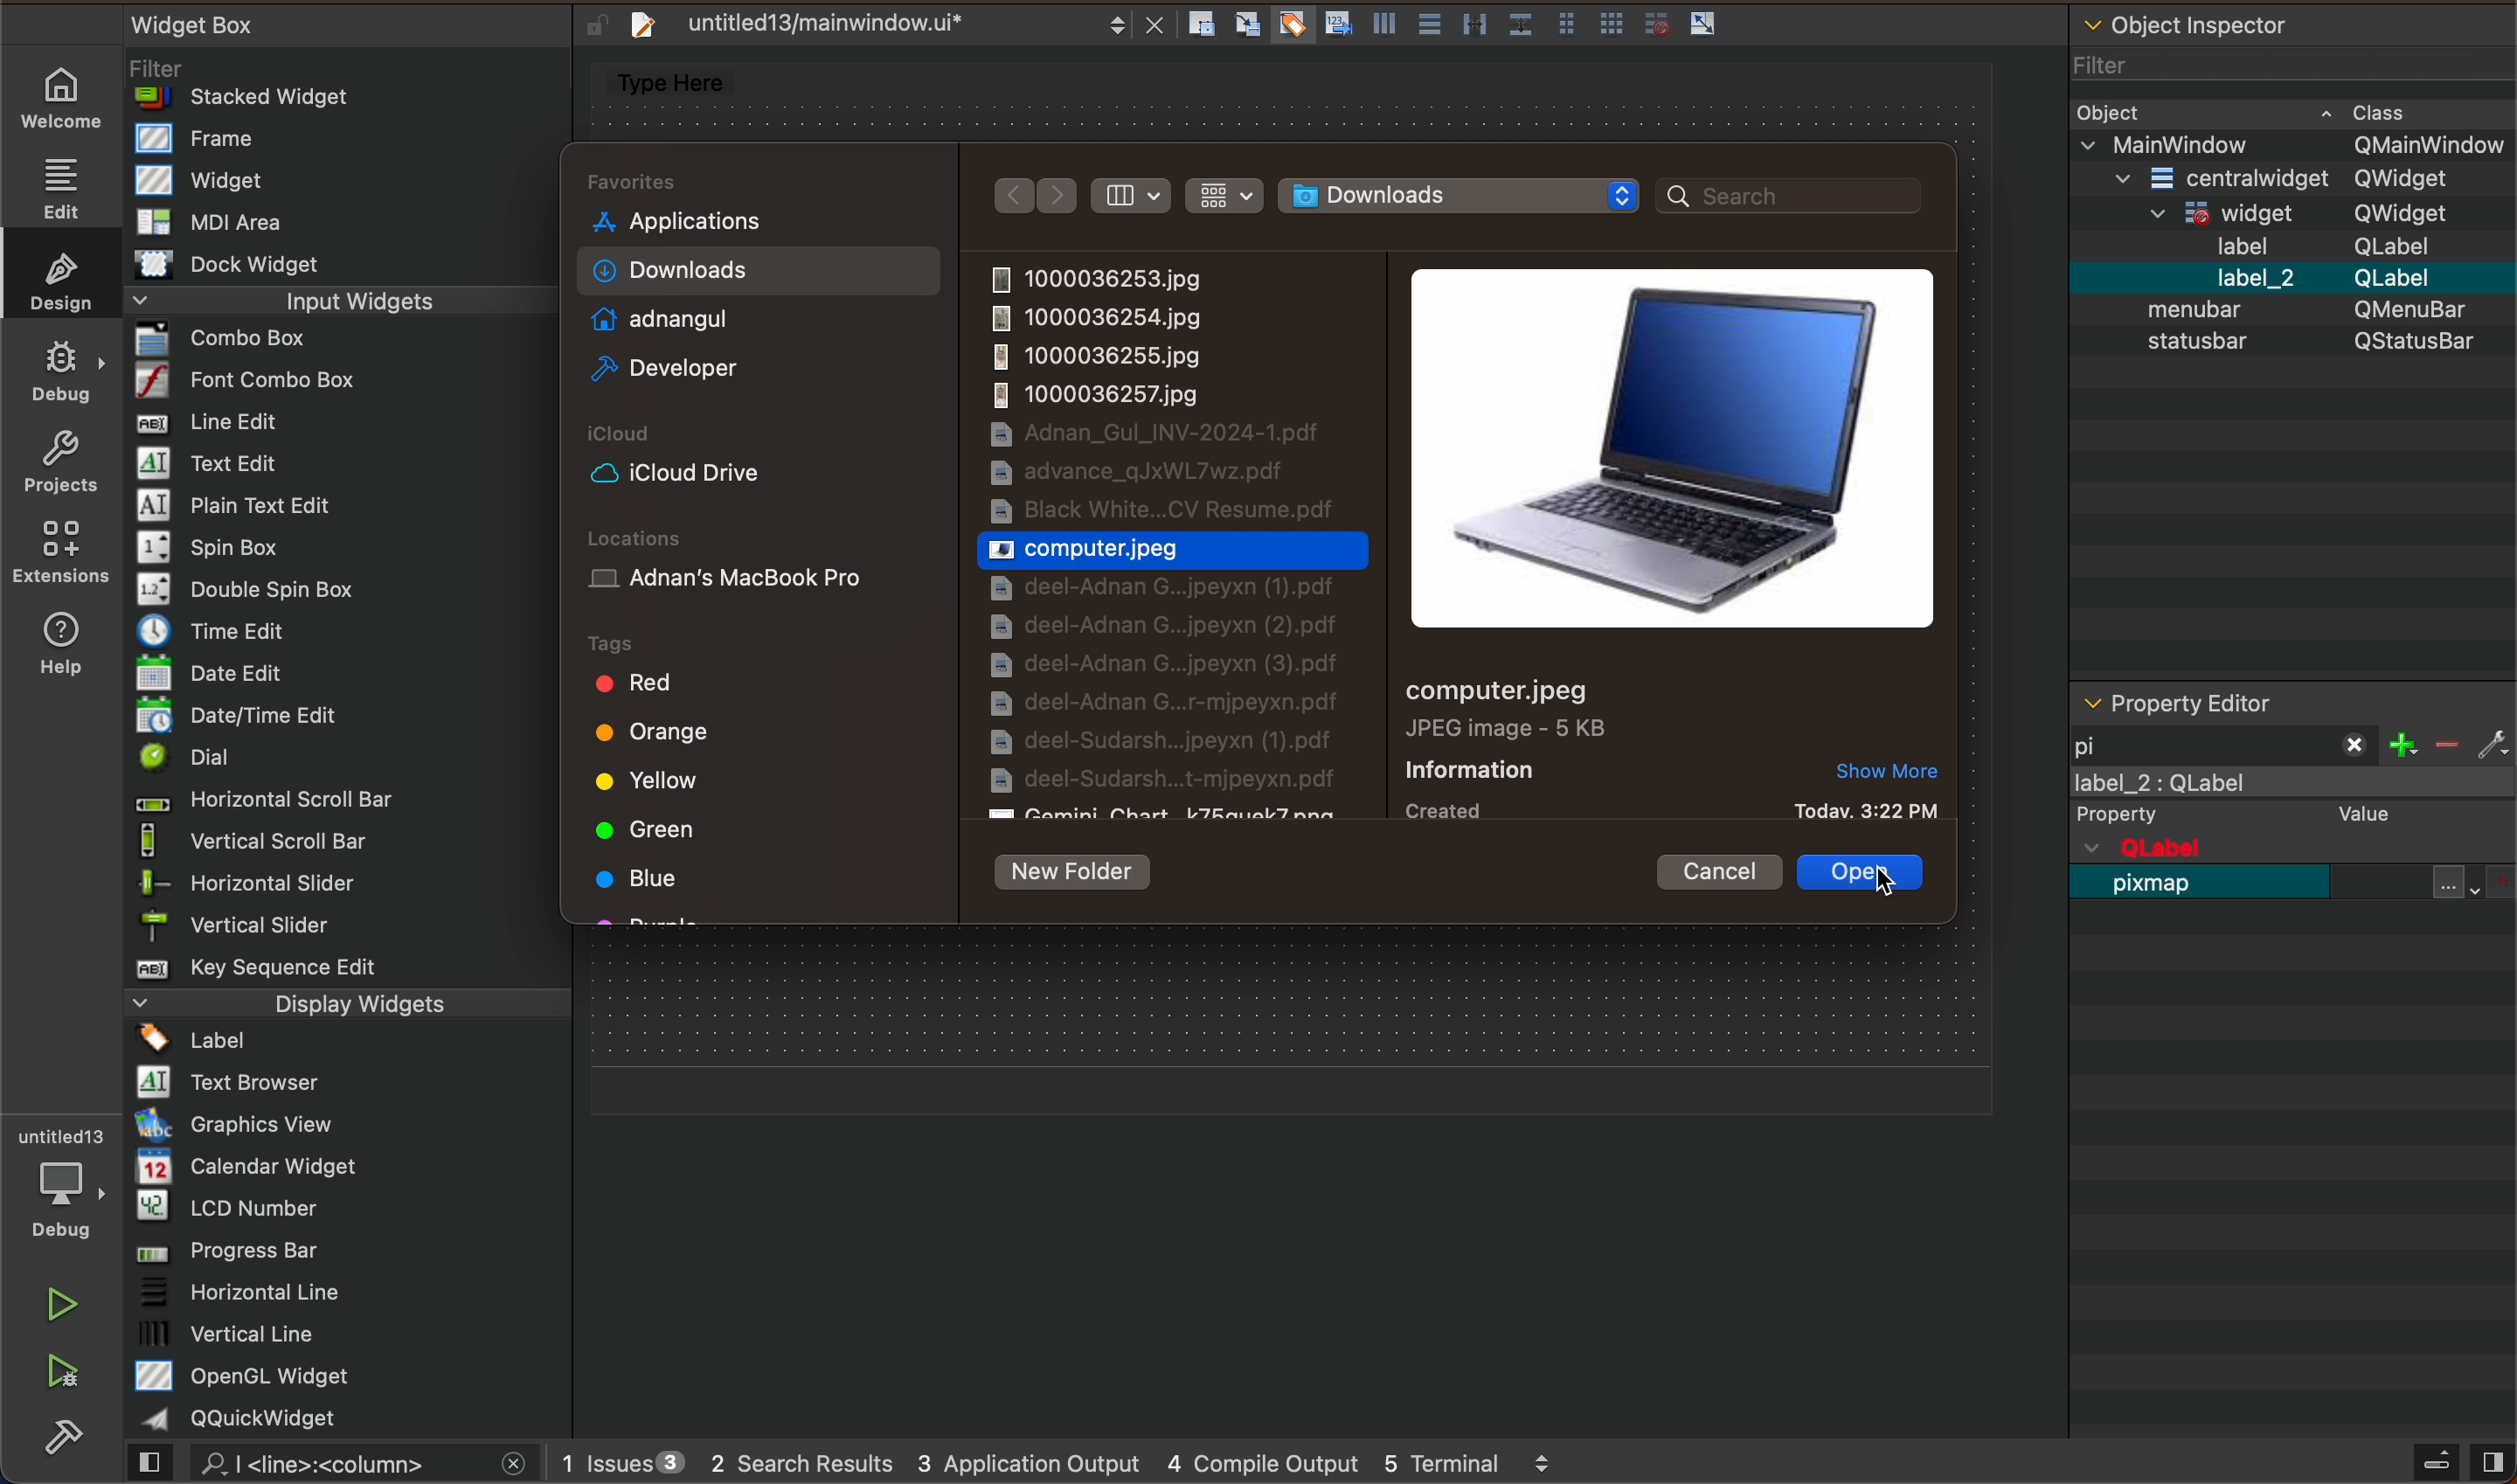 The width and height of the screenshot is (2517, 1484). I want to click on filetr pixmap, so click(2225, 742).